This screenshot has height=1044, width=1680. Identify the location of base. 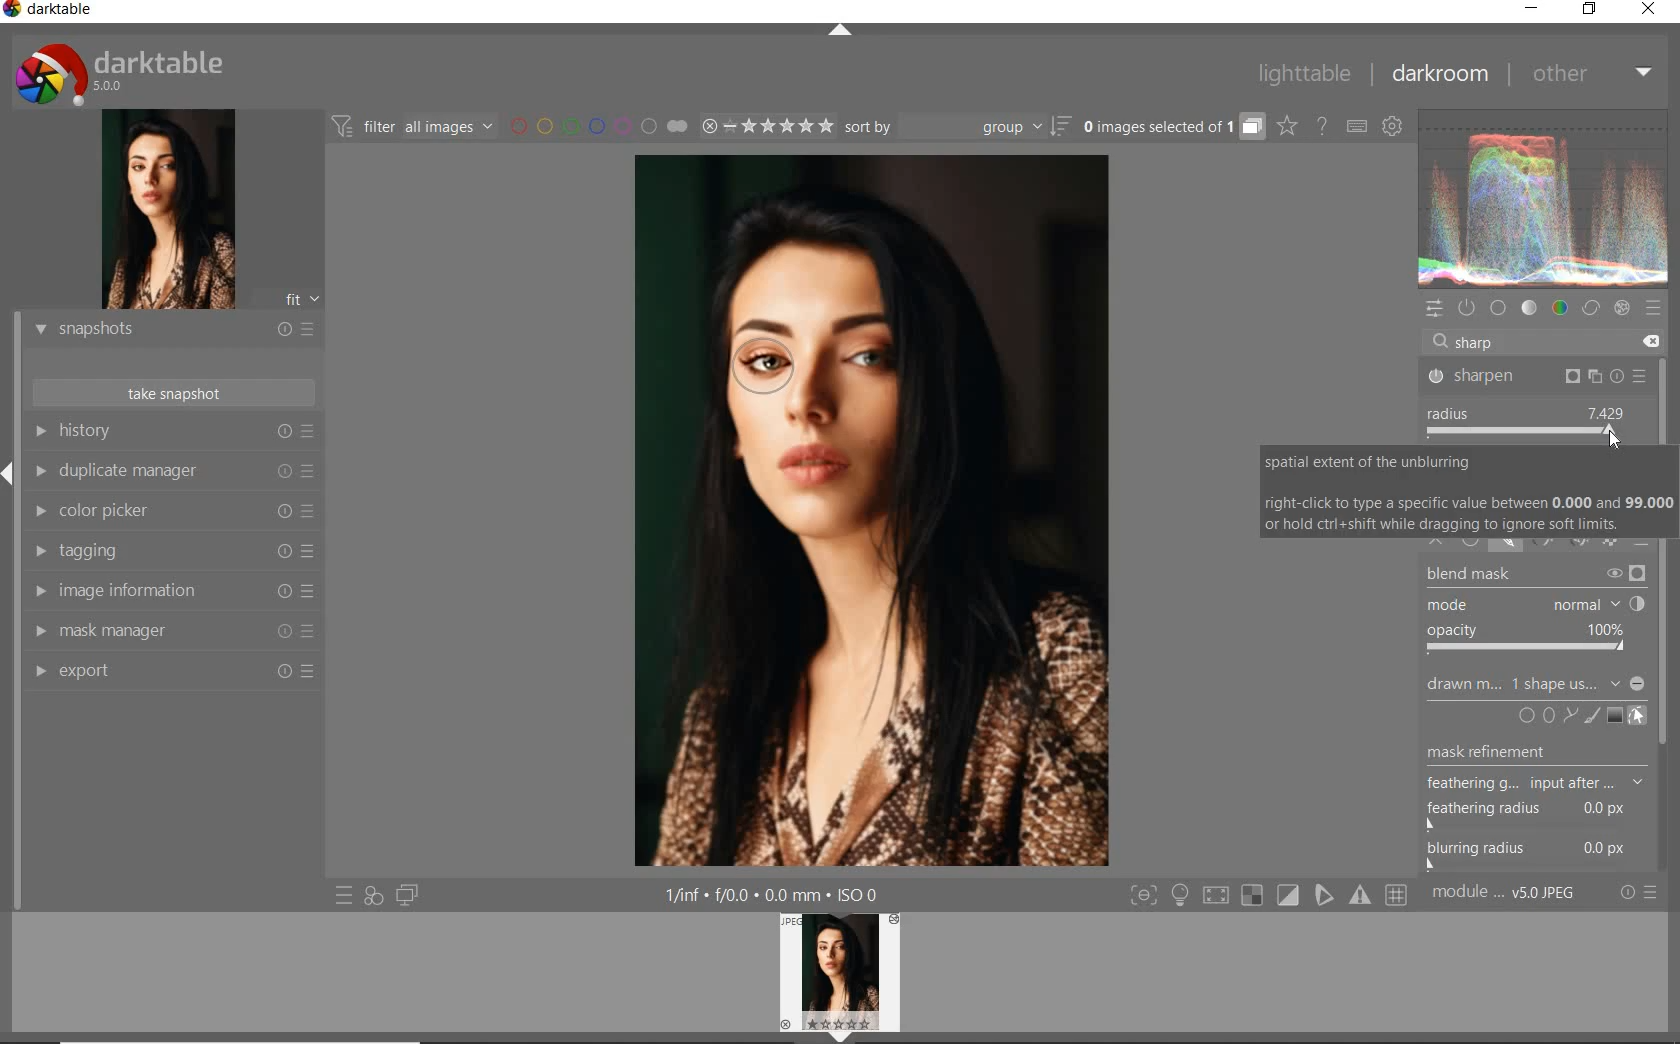
(1499, 306).